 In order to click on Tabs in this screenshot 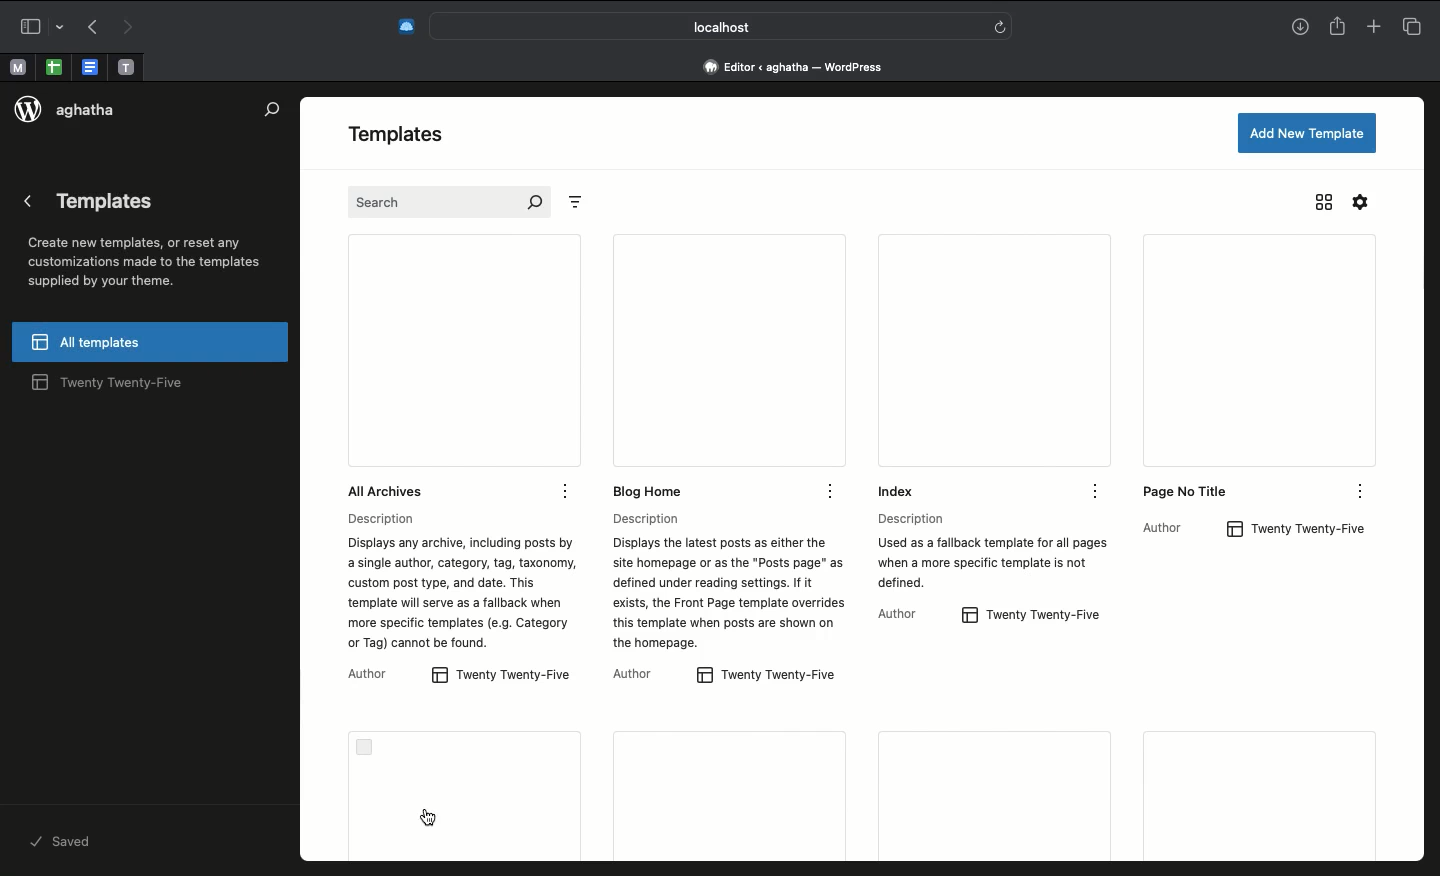, I will do `click(1417, 24)`.